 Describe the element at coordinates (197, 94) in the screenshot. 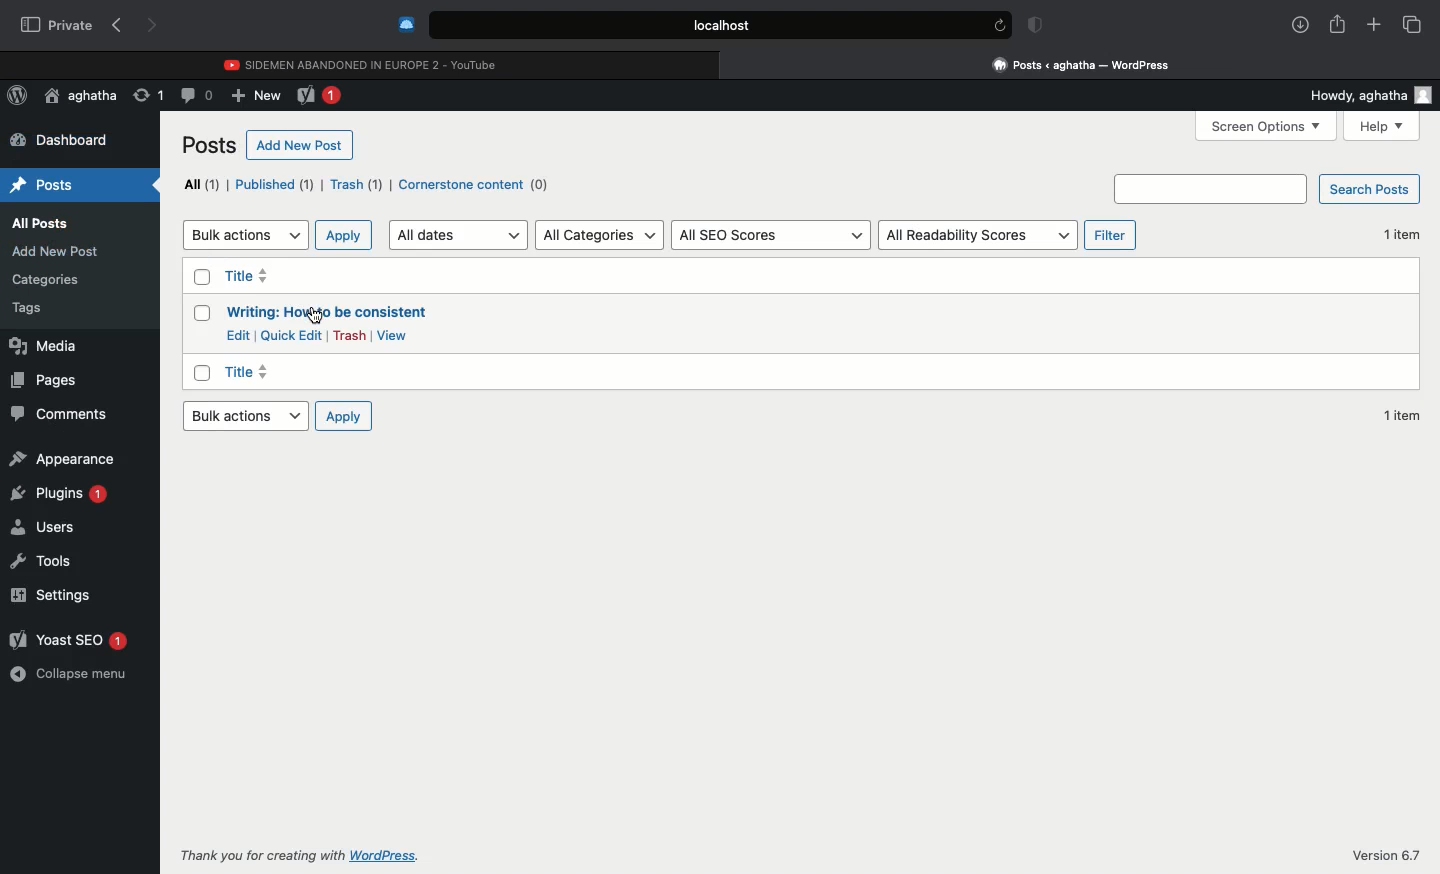

I see `Comment` at that location.